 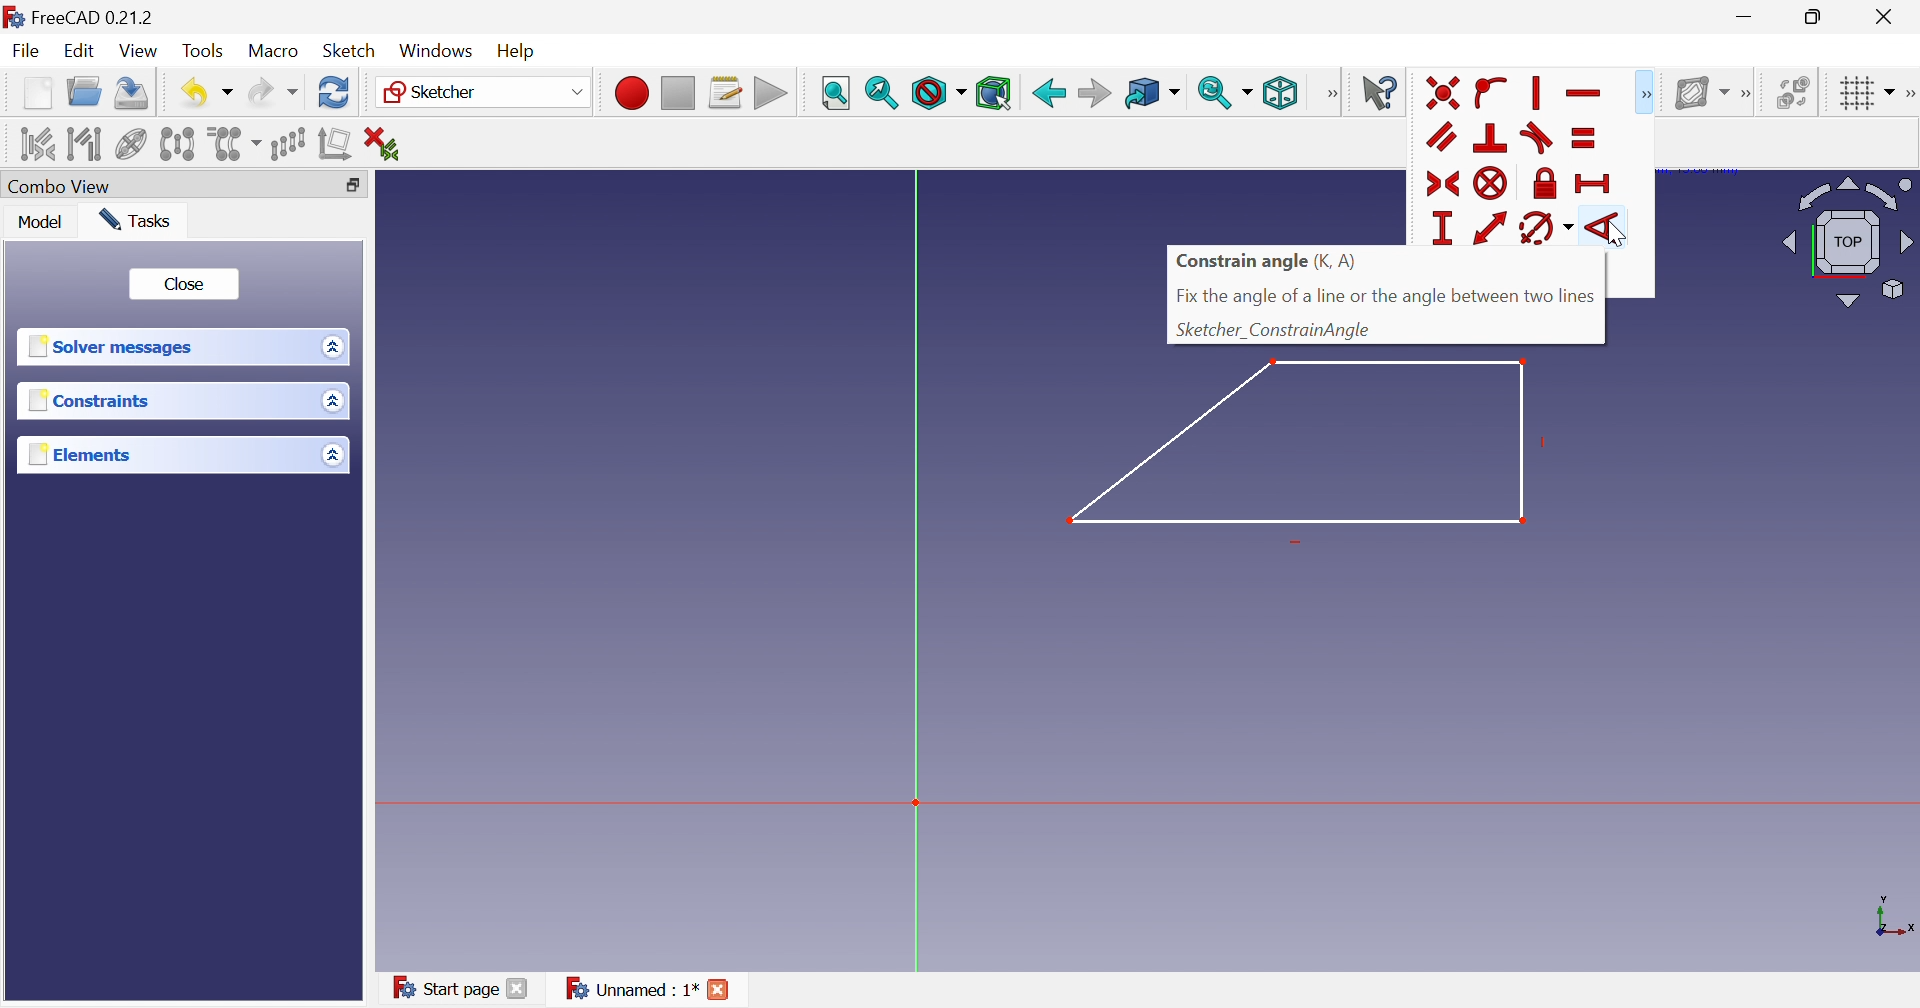 What do you see at coordinates (229, 93) in the screenshot?
I see `Drop Down` at bounding box center [229, 93].